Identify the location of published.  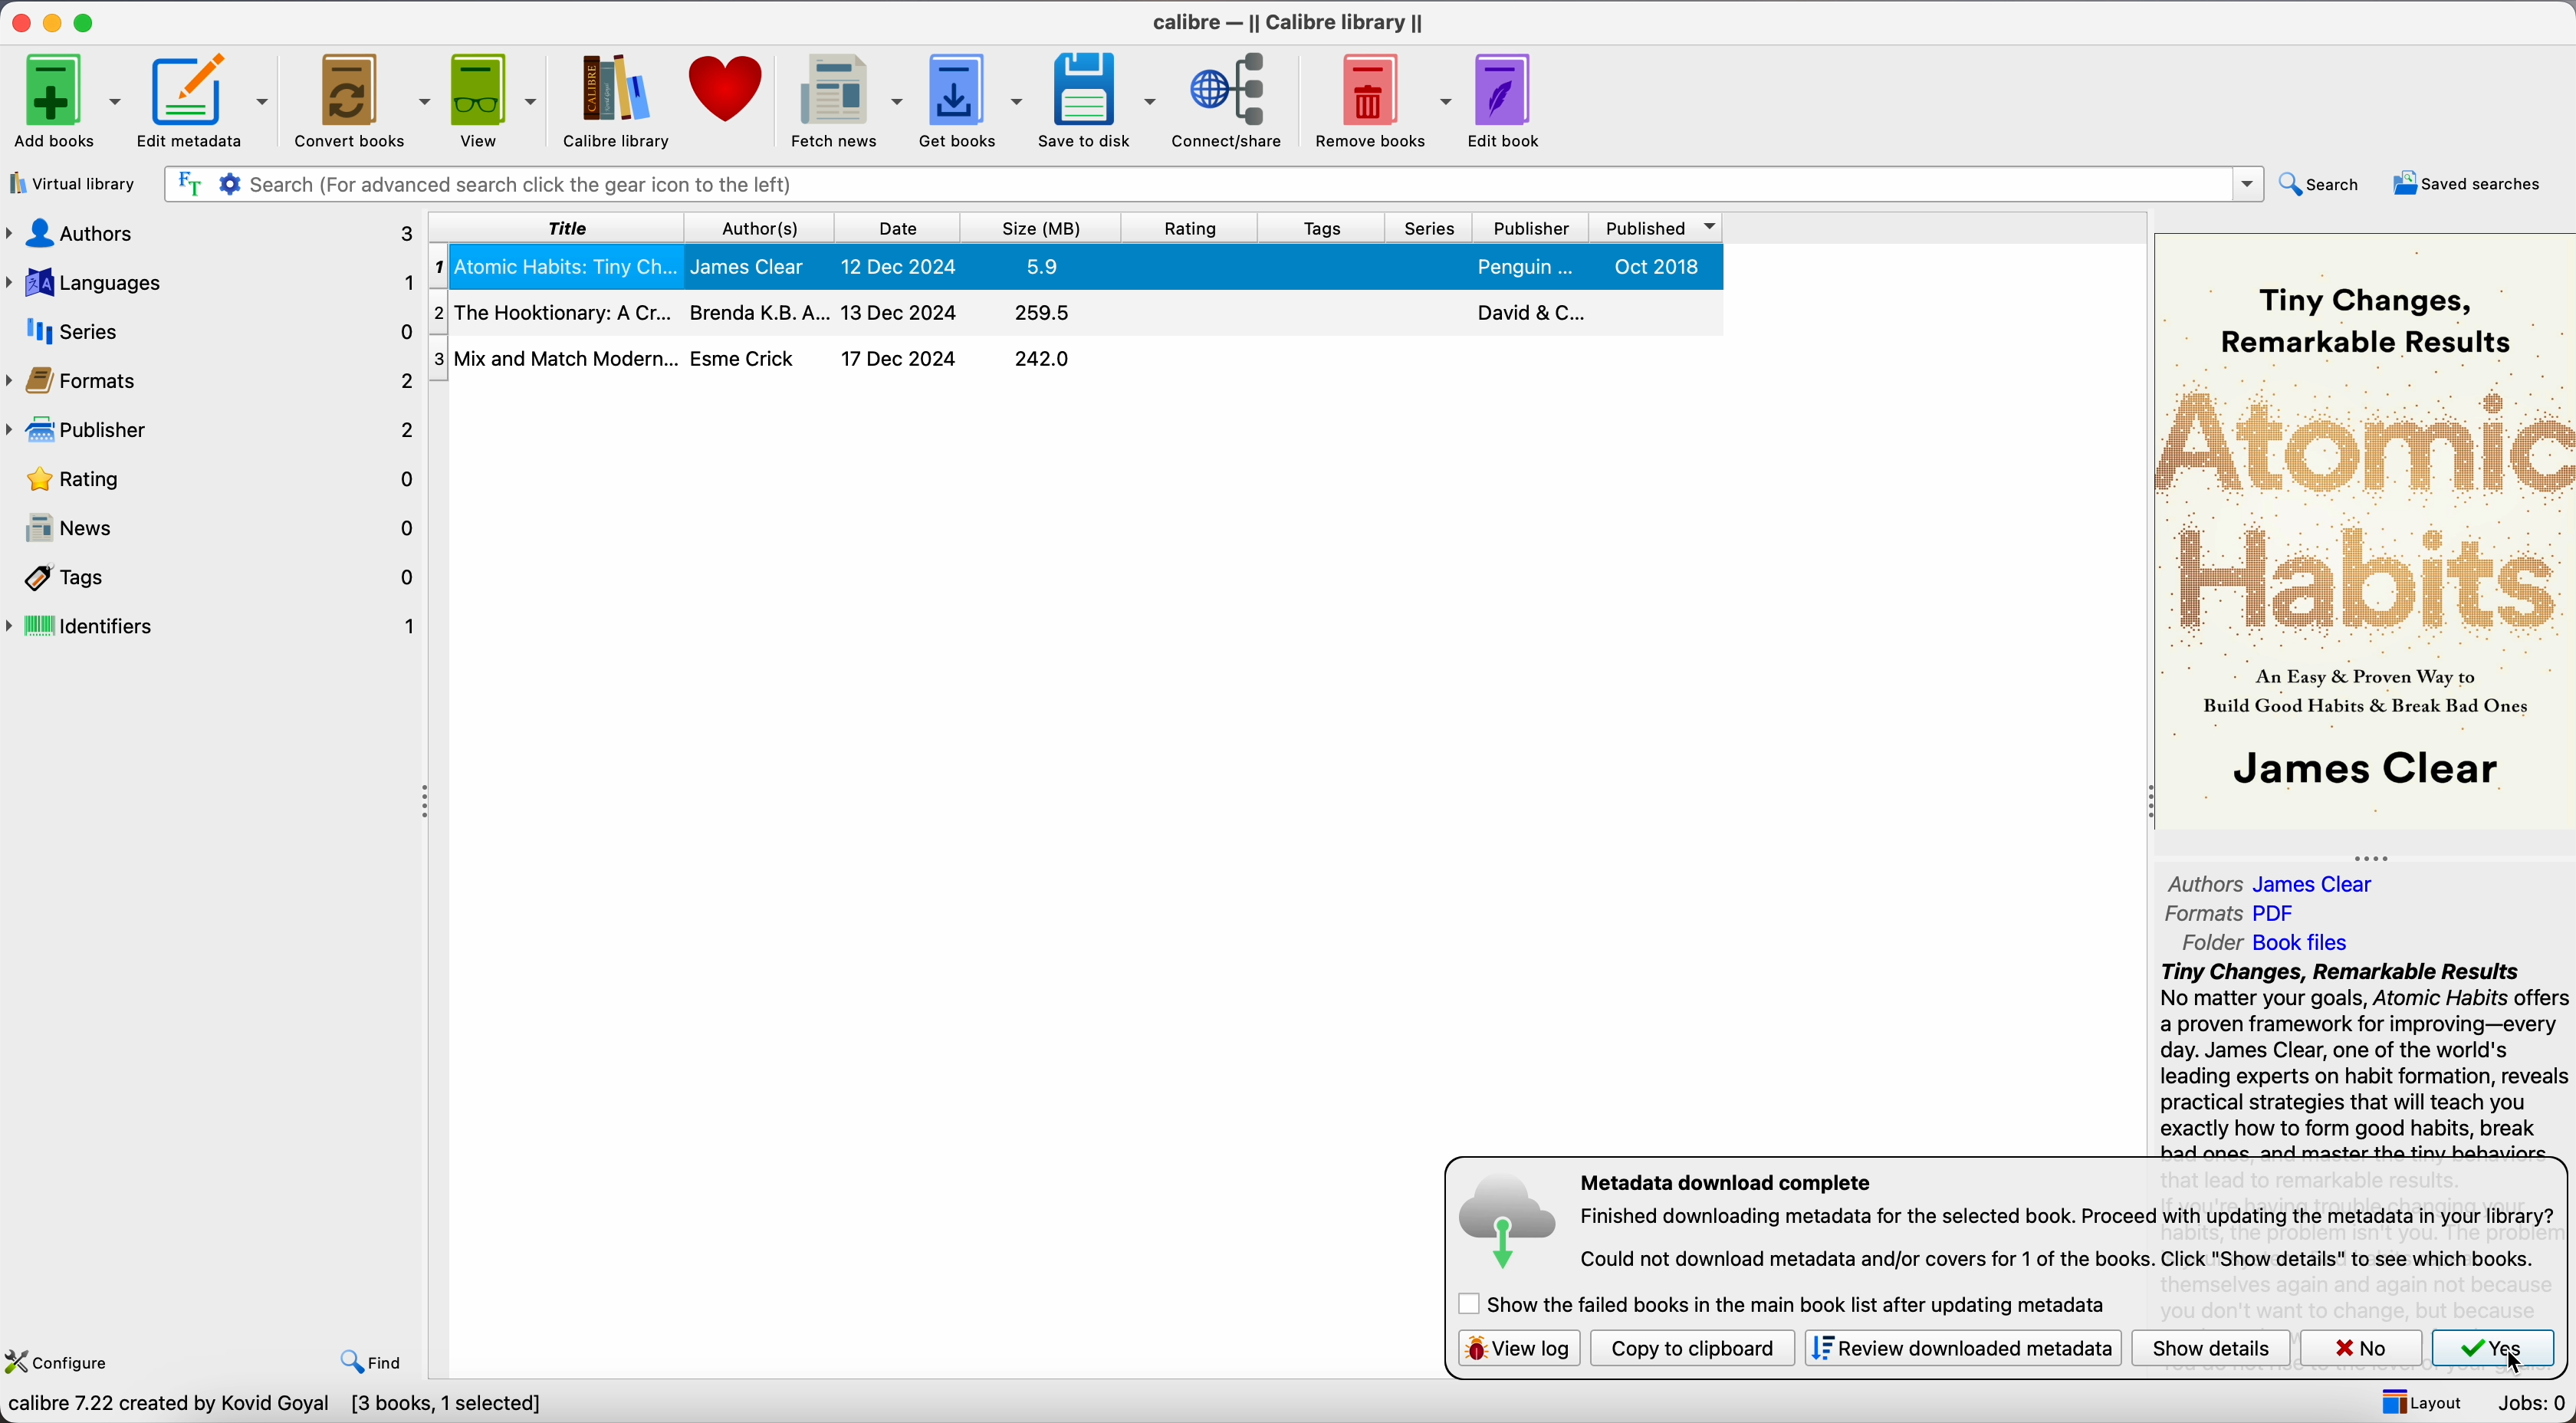
(1652, 228).